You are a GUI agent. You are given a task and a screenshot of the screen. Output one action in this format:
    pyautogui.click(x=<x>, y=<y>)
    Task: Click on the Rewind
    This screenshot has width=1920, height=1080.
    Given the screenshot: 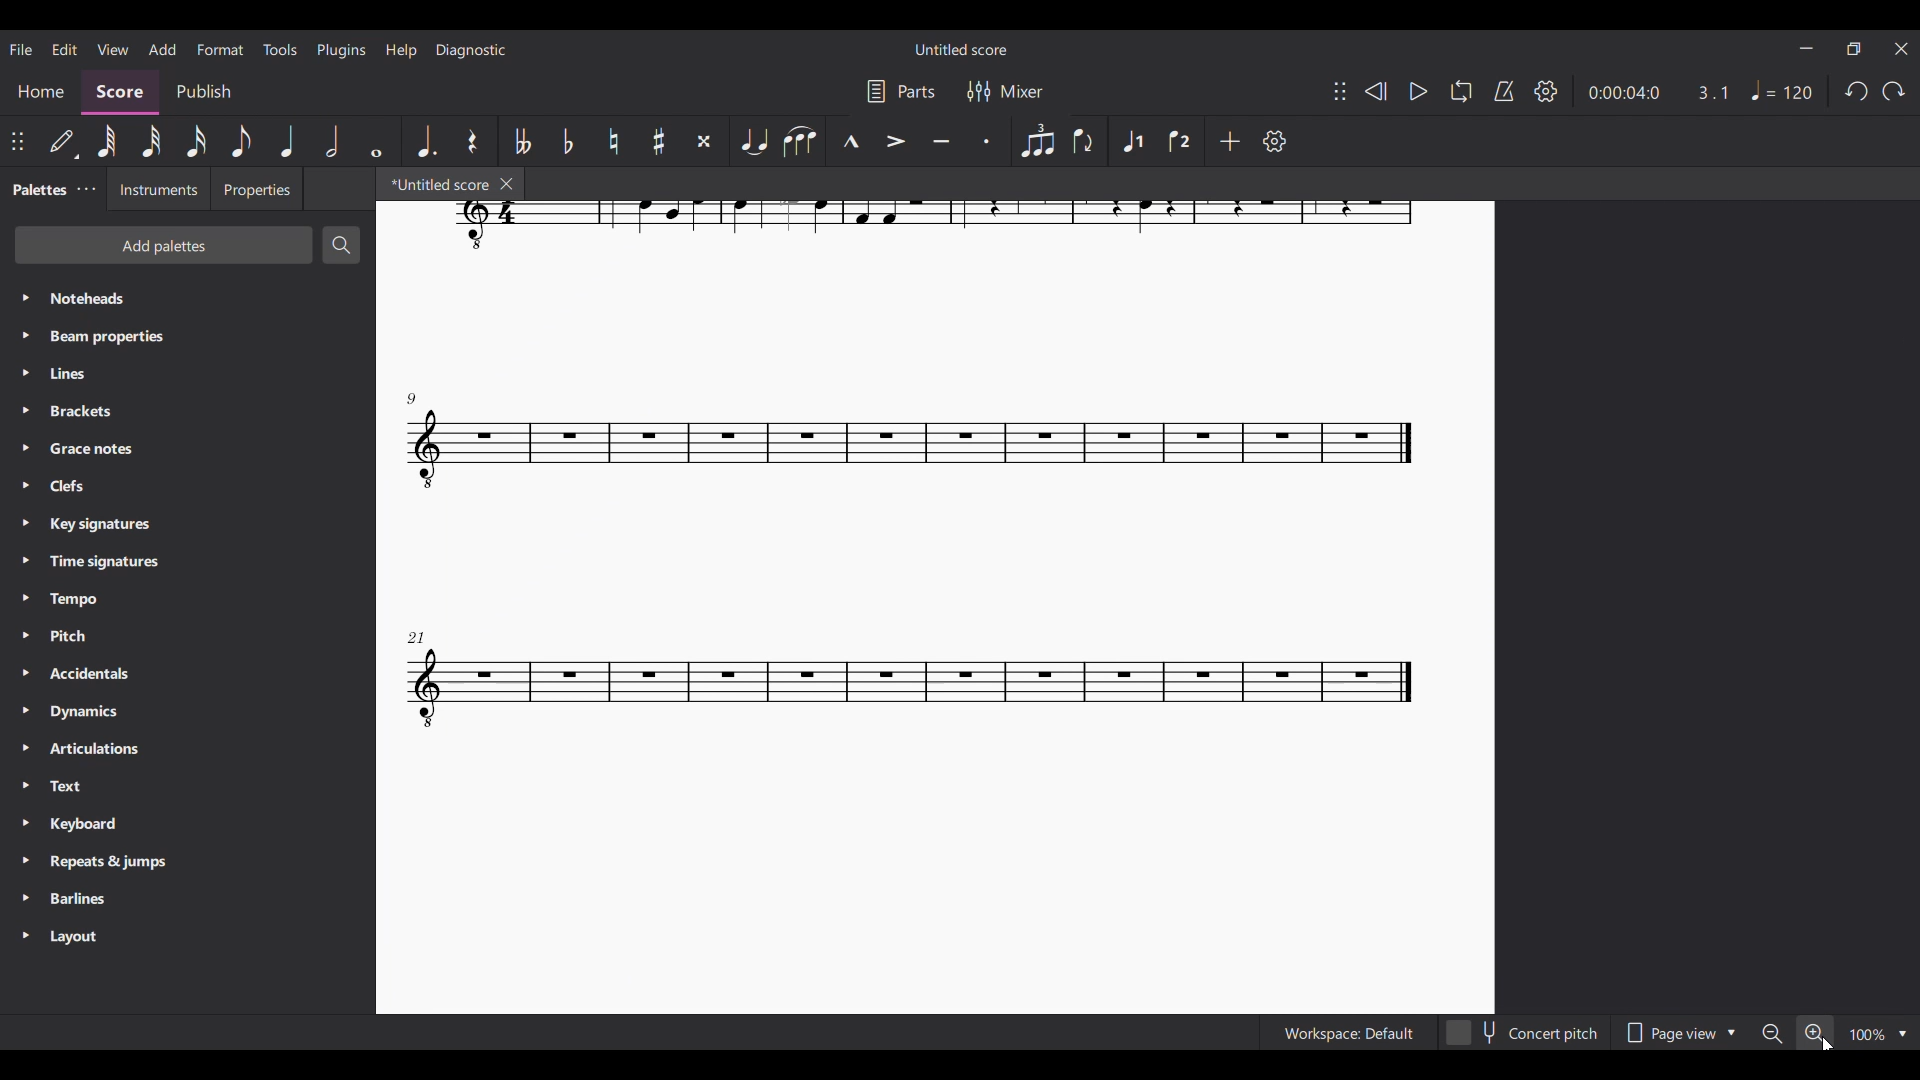 What is the action you would take?
    pyautogui.click(x=1375, y=92)
    